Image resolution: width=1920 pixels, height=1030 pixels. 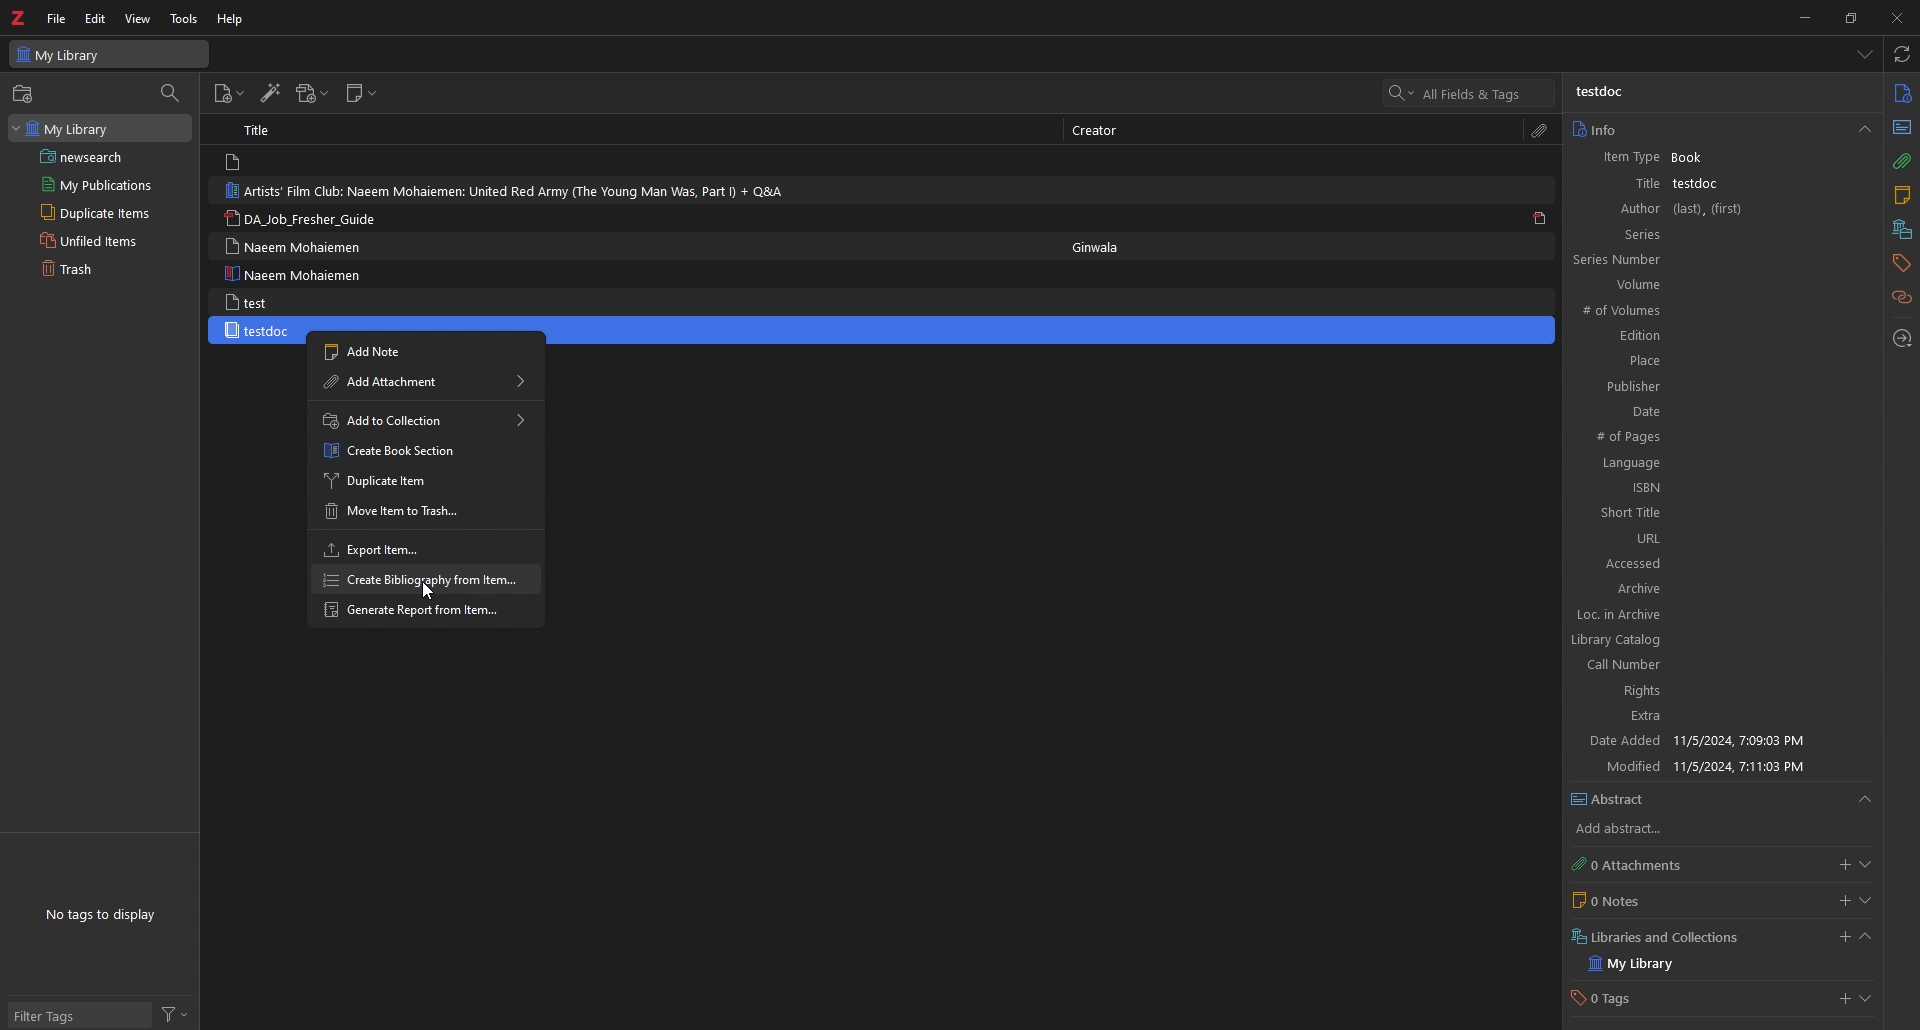 What do you see at coordinates (1708, 615) in the screenshot?
I see `Loc. in Archive` at bounding box center [1708, 615].